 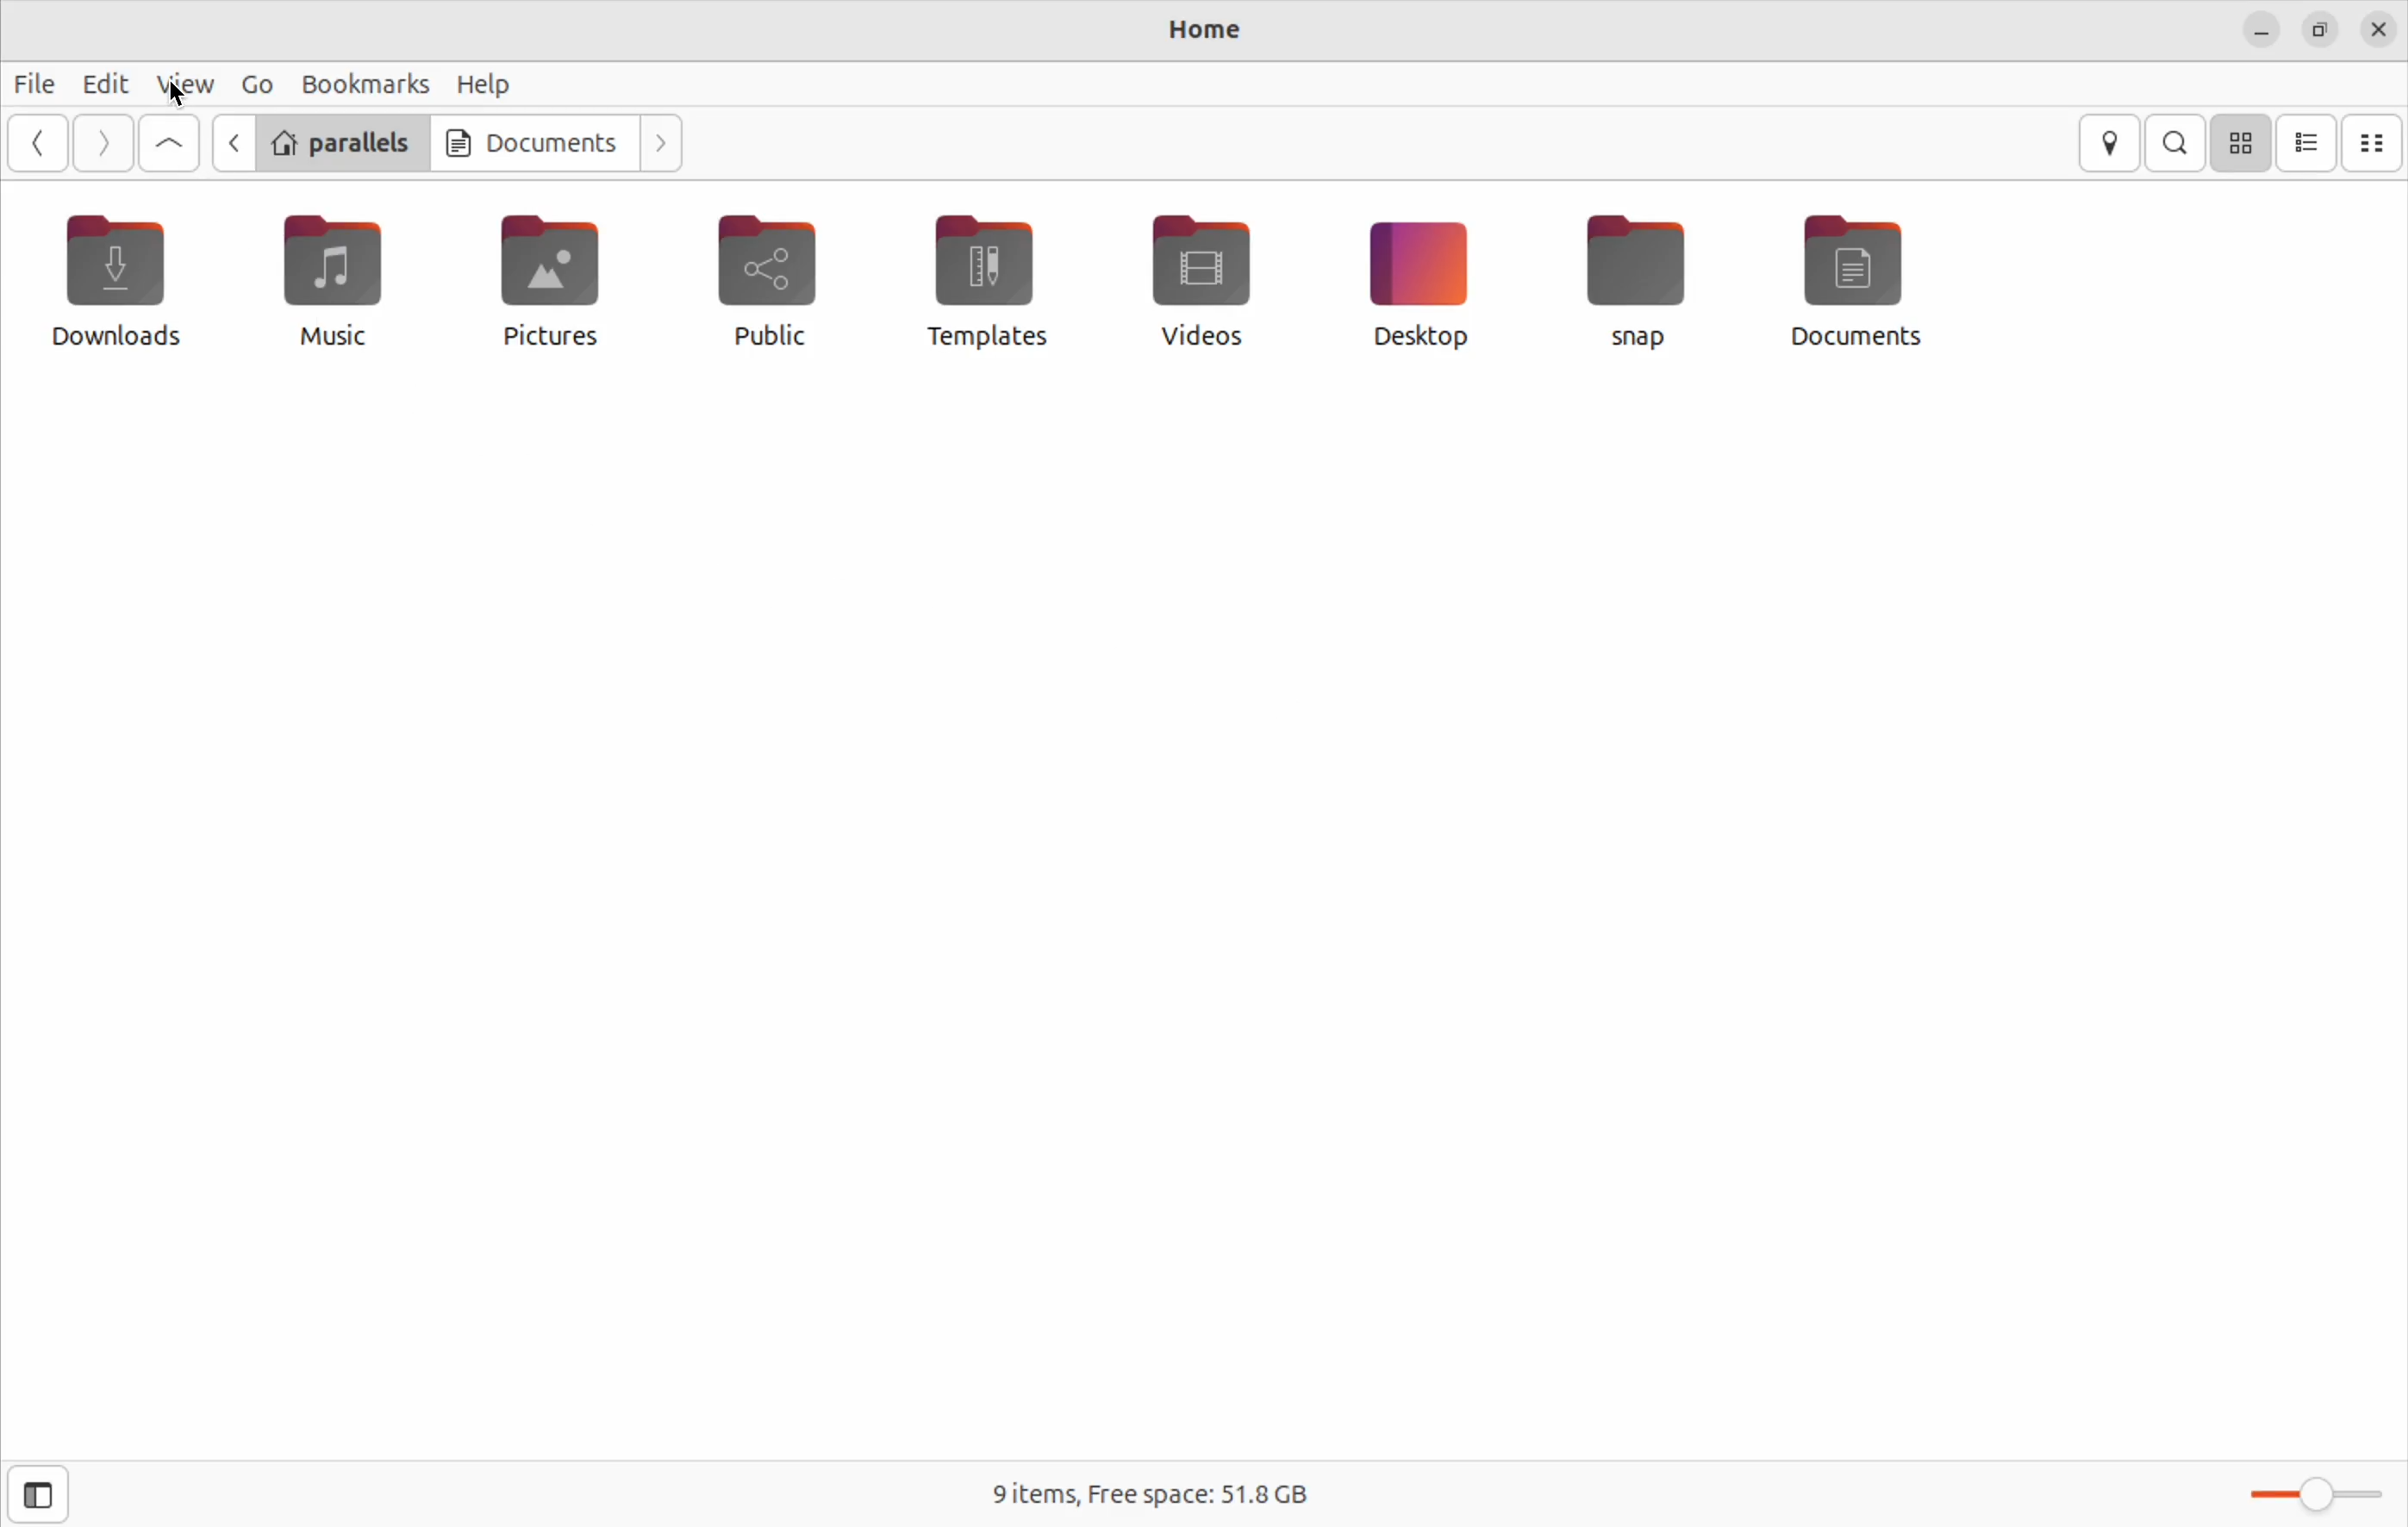 I want to click on Snap, so click(x=1639, y=280).